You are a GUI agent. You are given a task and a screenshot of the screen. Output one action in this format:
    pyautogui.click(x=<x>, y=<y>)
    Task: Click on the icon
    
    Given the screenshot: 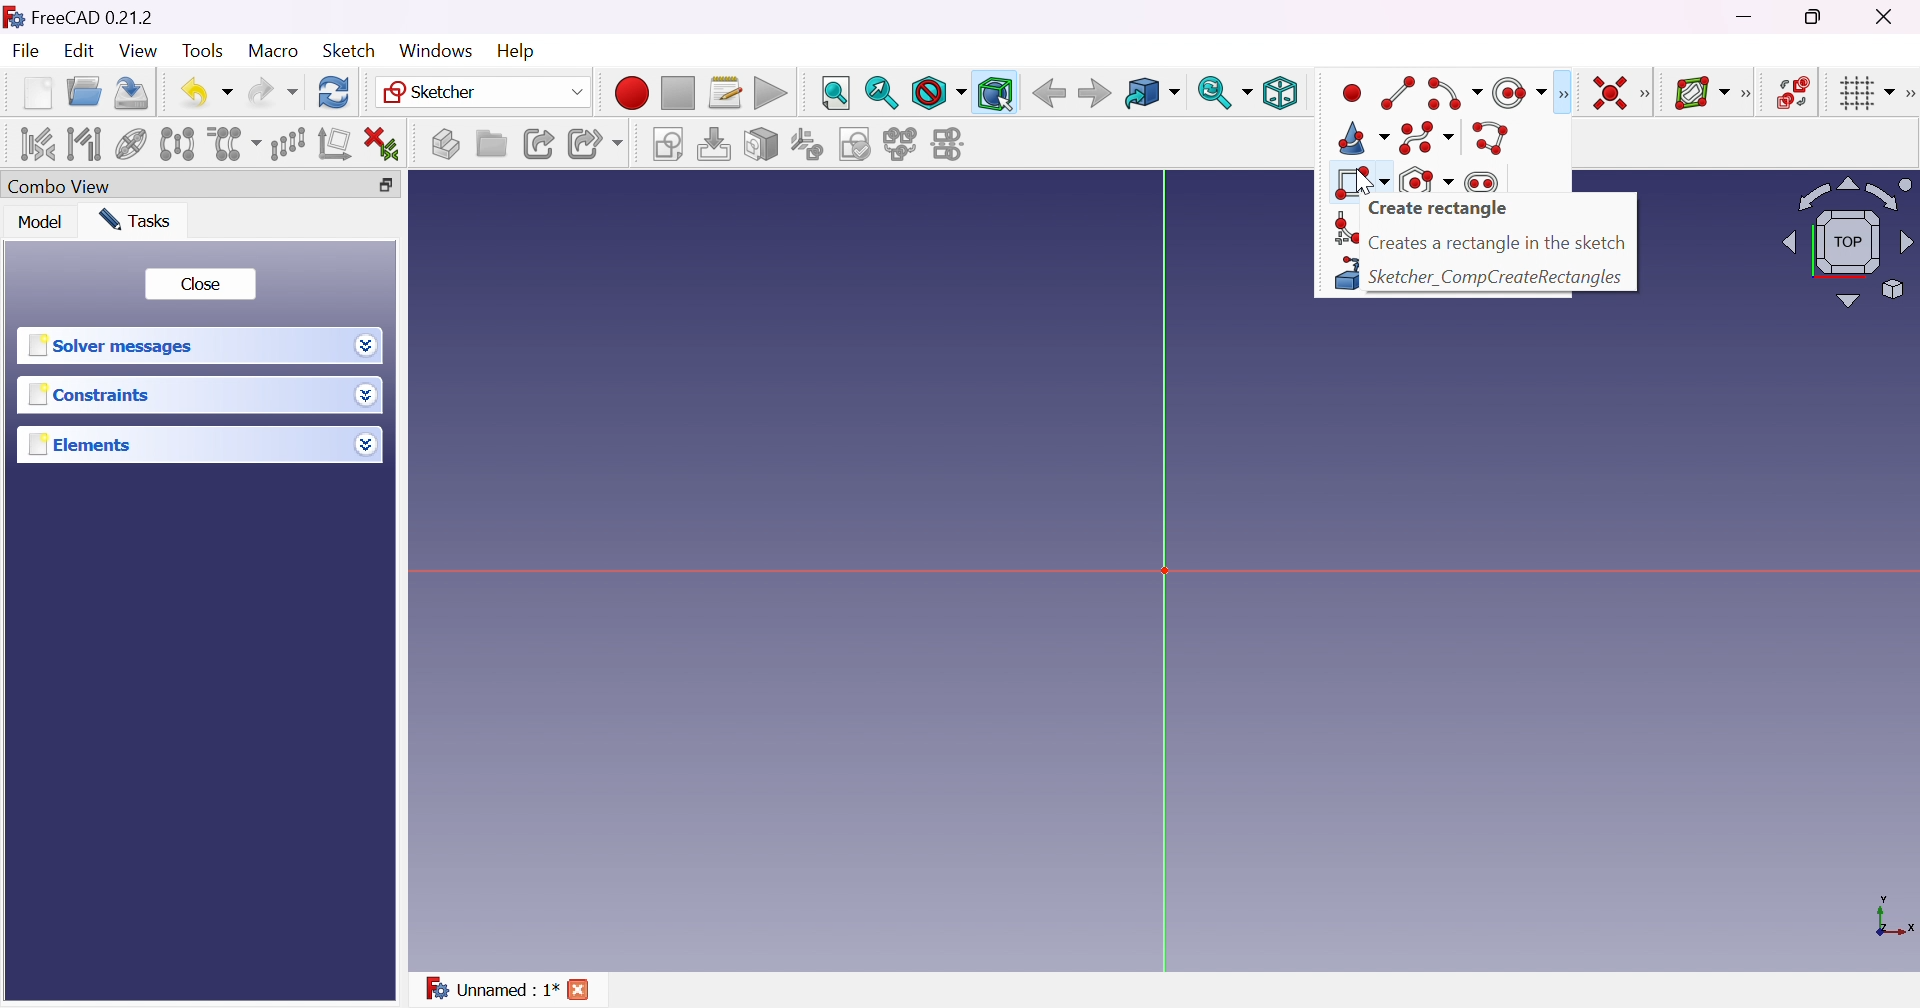 What is the action you would take?
    pyautogui.click(x=13, y=17)
    